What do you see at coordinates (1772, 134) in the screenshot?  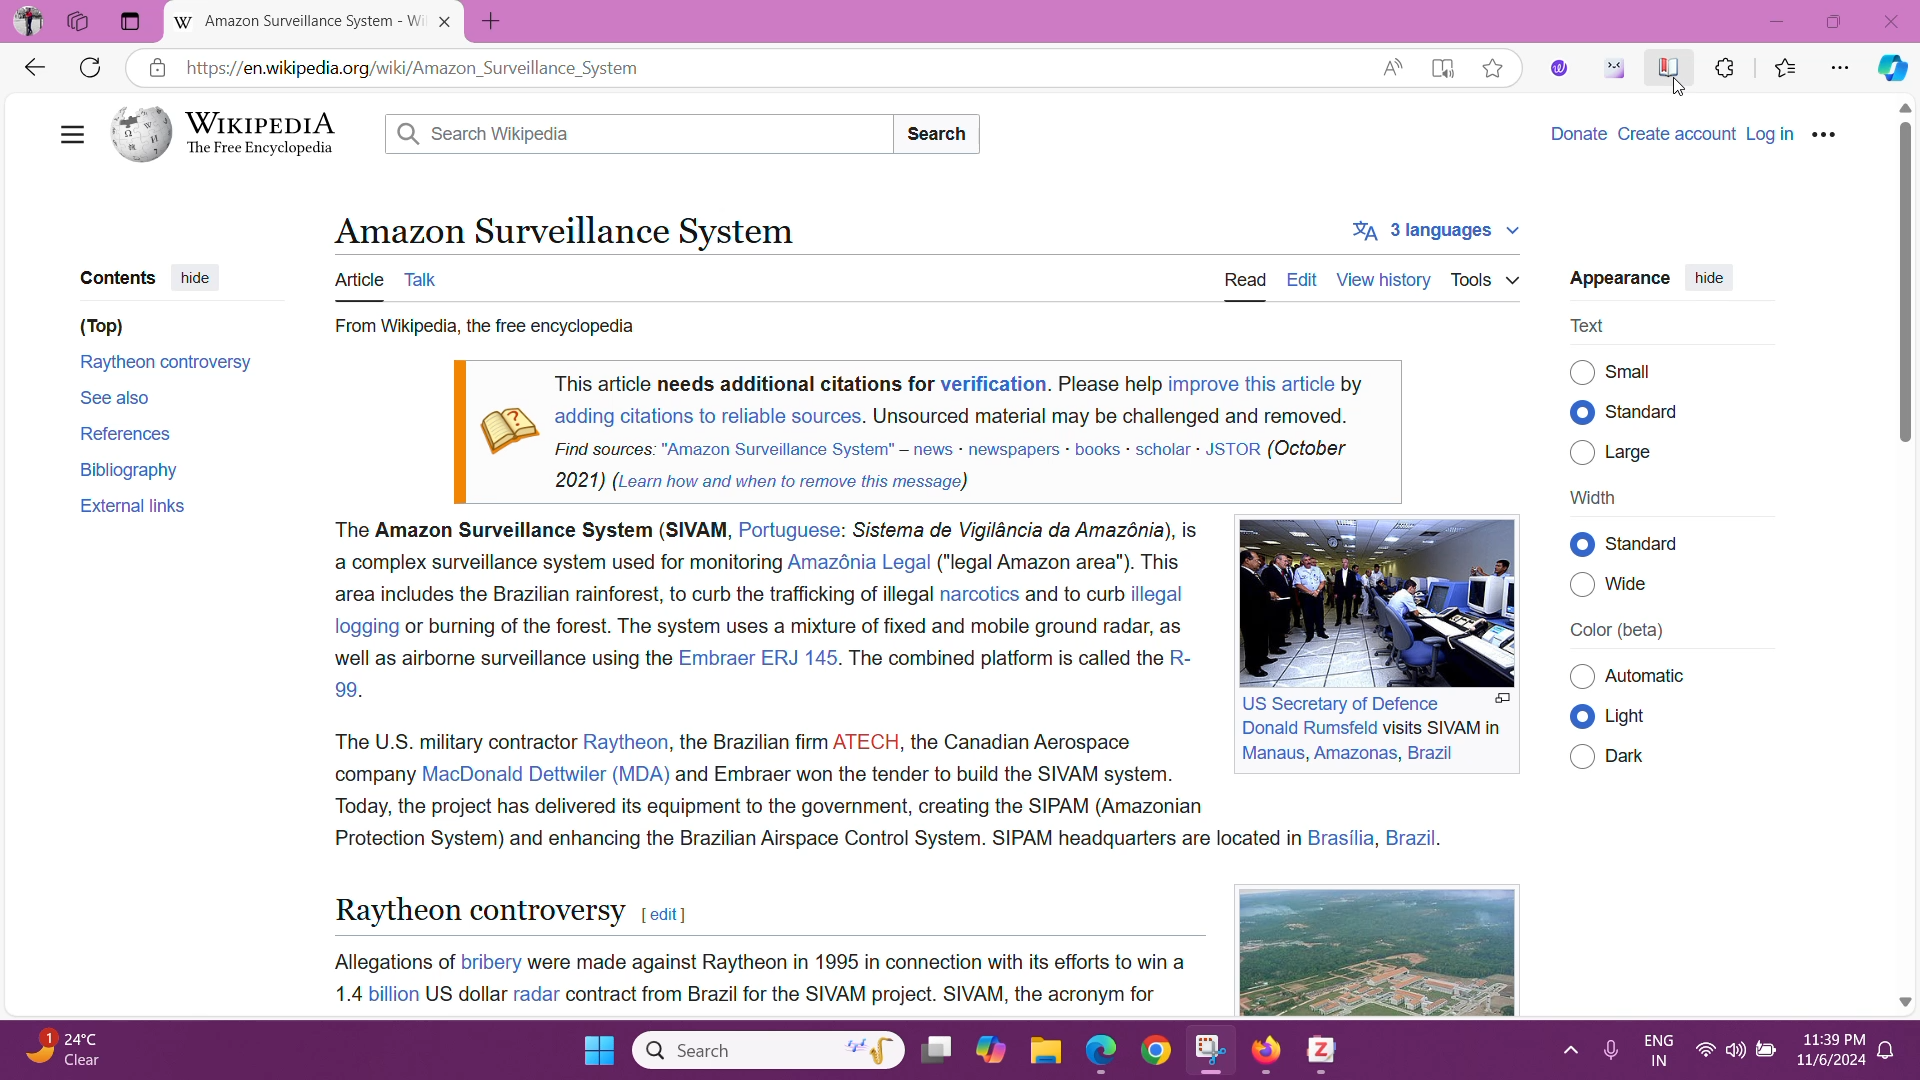 I see `Log In` at bounding box center [1772, 134].